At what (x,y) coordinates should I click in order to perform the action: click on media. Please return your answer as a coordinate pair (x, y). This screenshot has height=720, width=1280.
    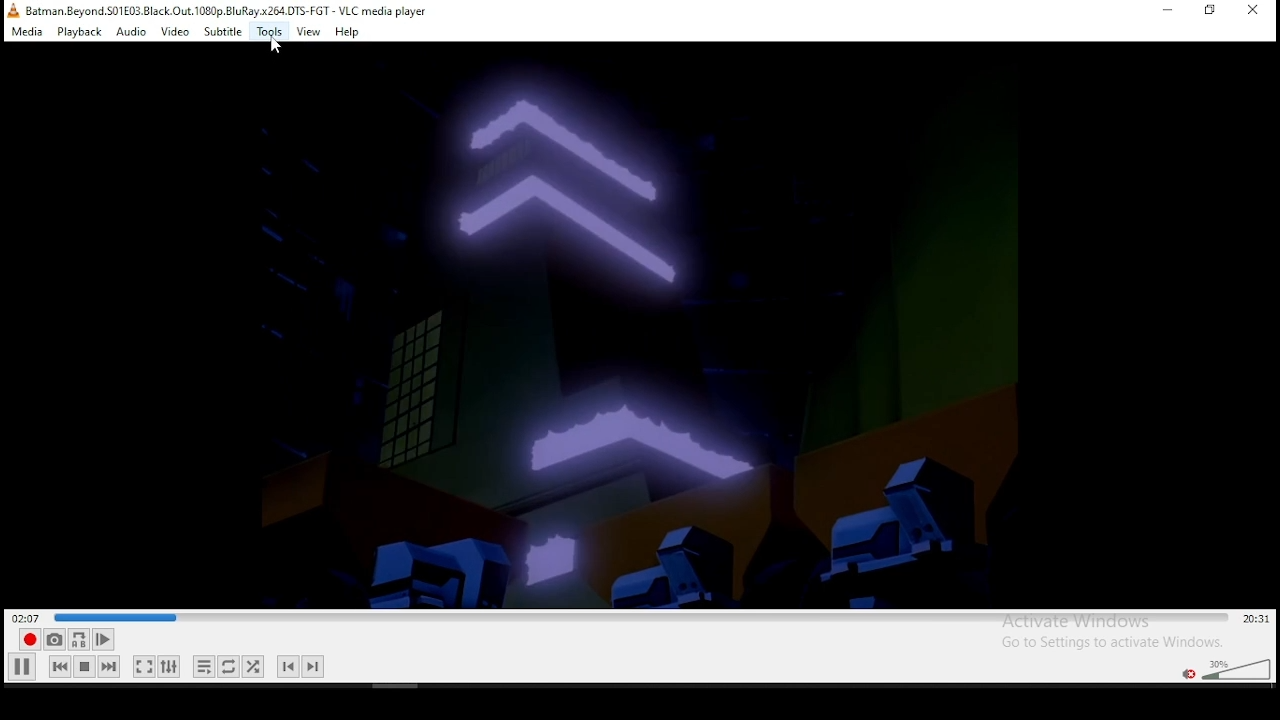
    Looking at the image, I should click on (29, 32).